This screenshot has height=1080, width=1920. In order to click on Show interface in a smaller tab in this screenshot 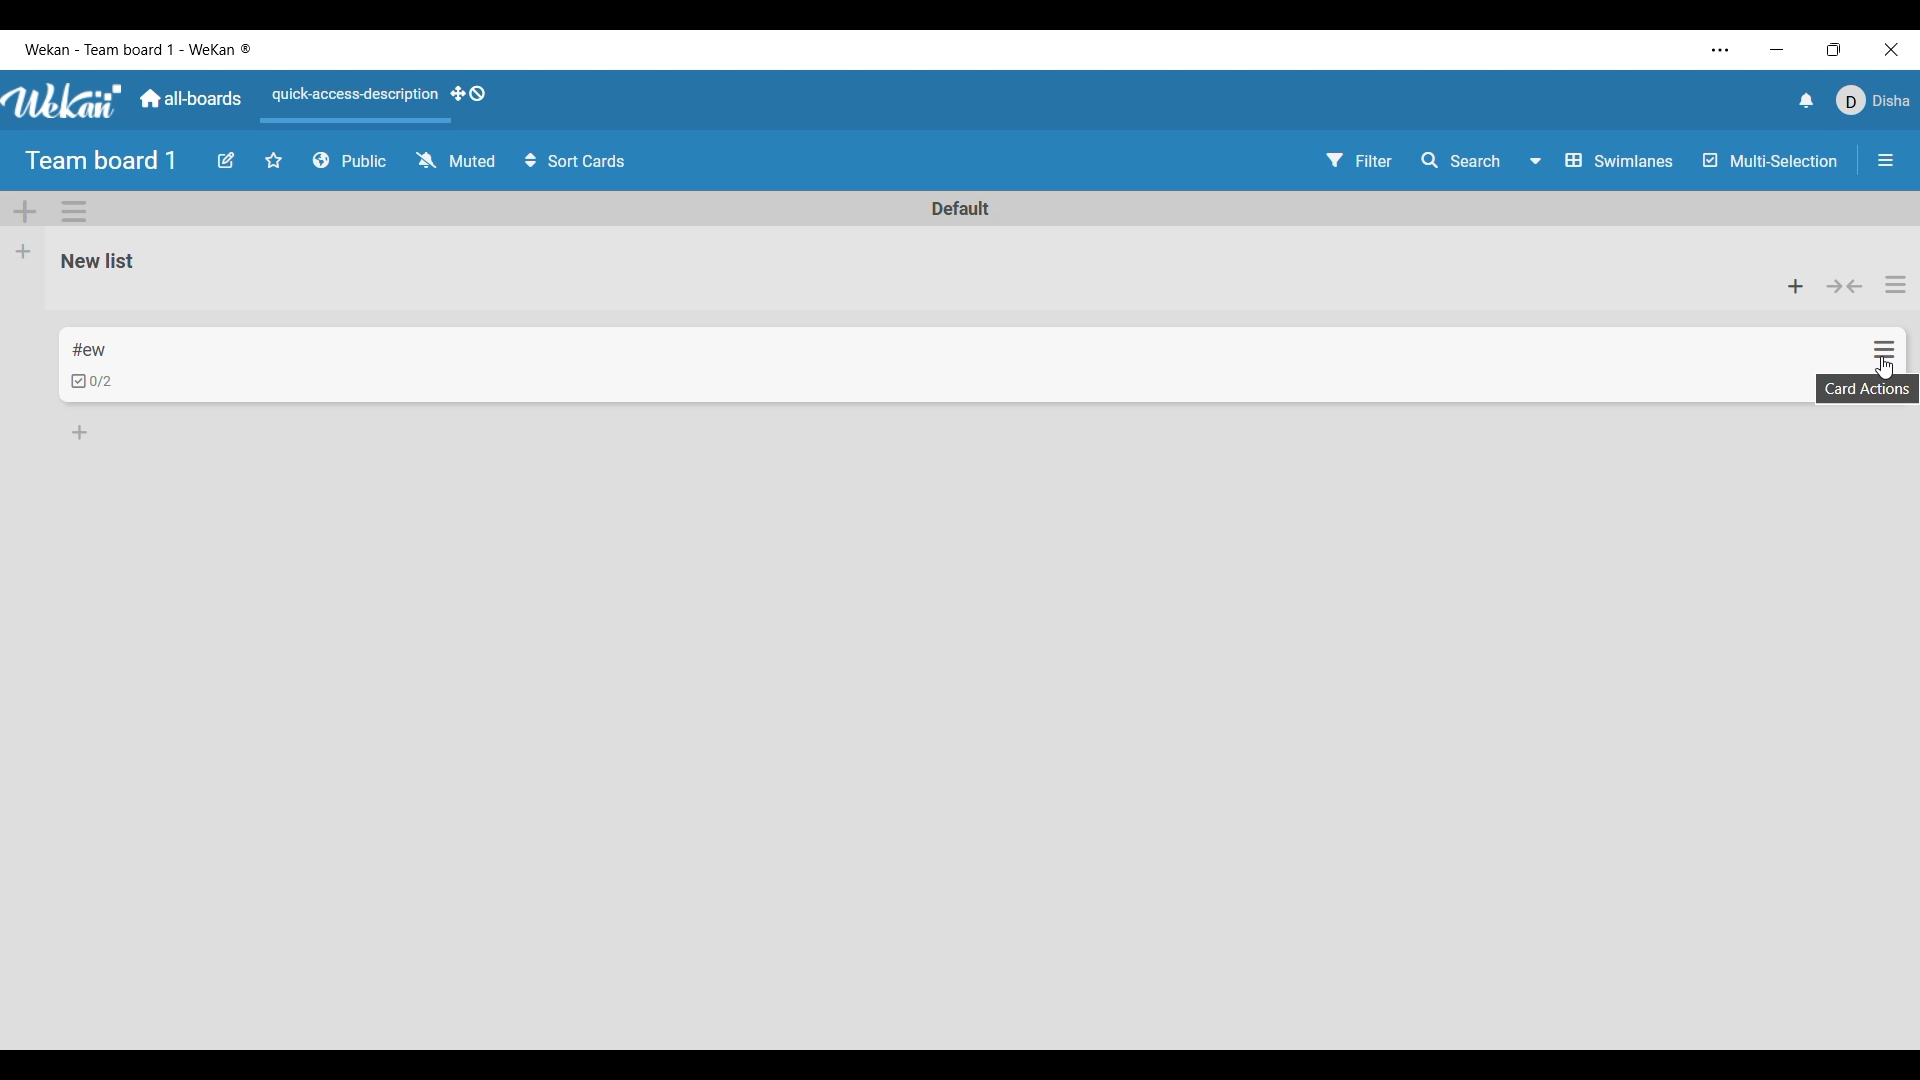, I will do `click(1834, 50)`.